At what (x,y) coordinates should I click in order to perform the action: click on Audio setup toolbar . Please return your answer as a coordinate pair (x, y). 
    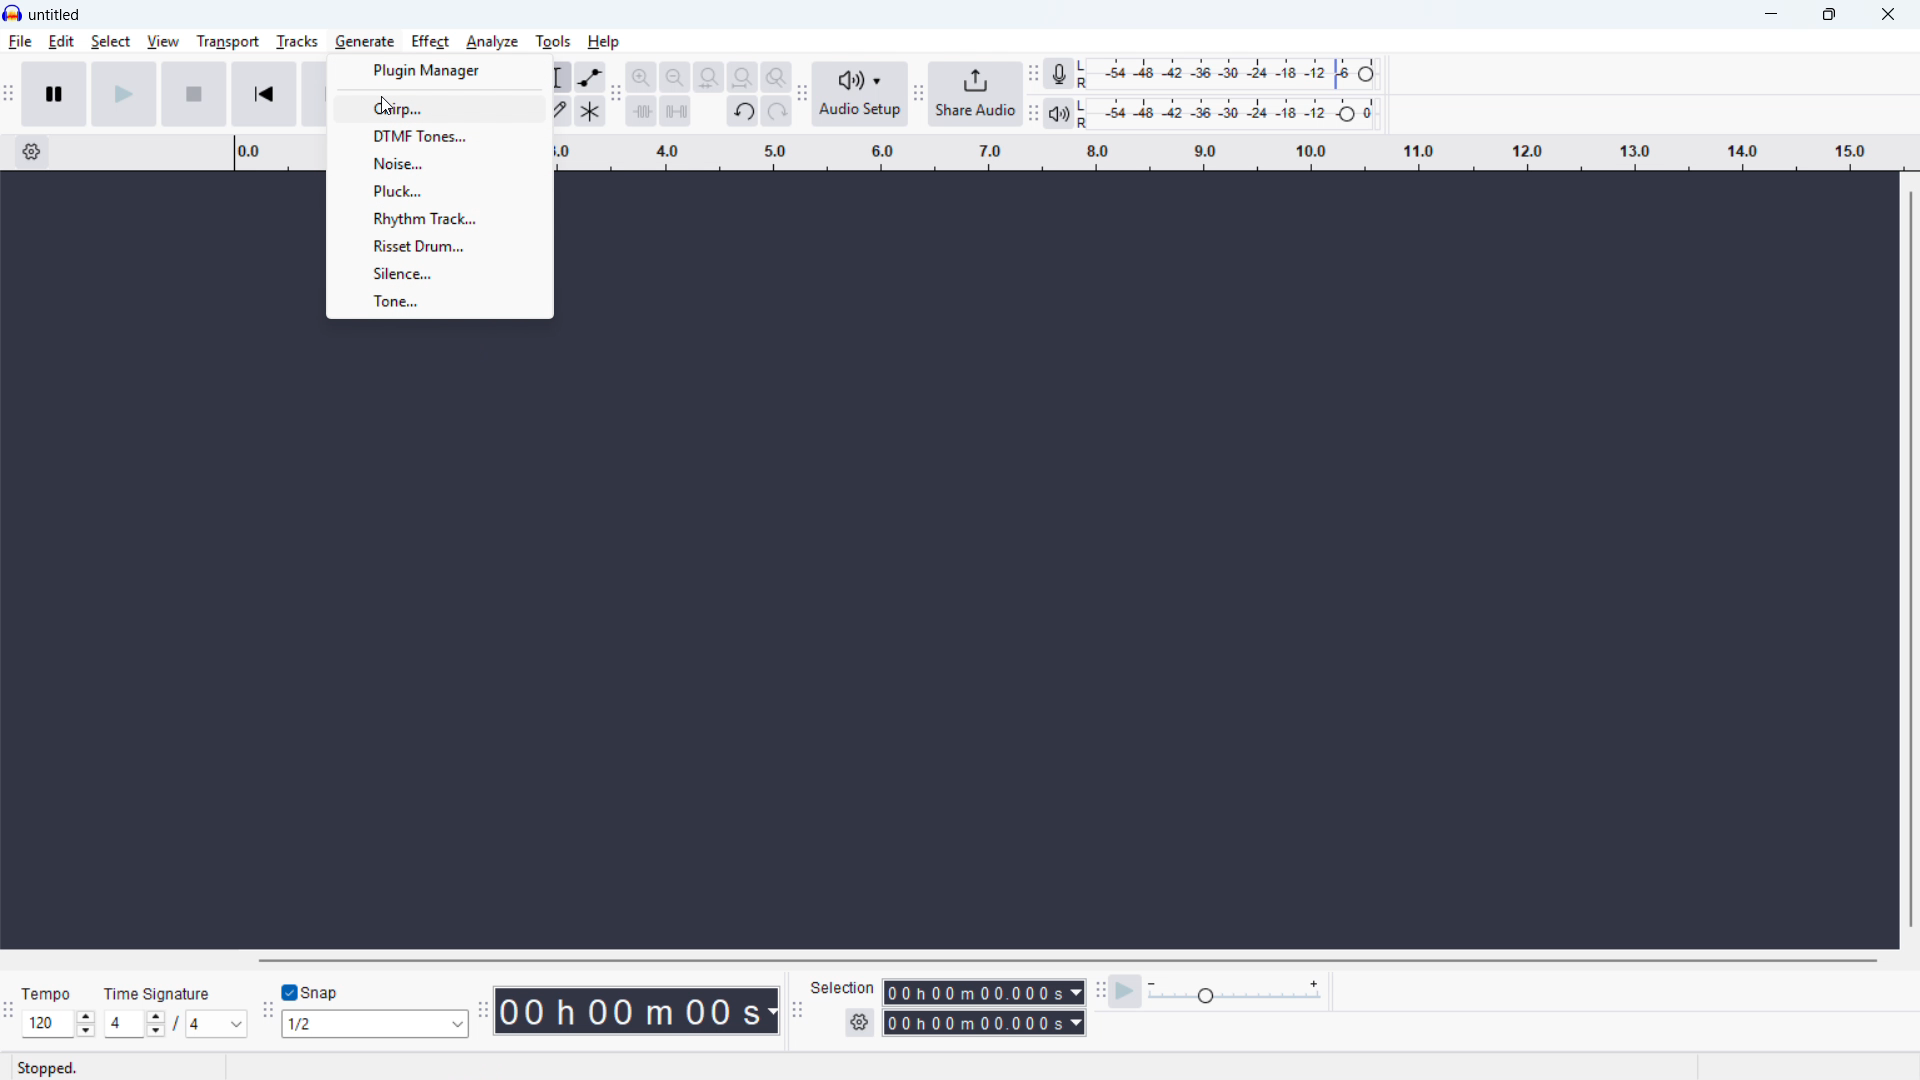
    Looking at the image, I should click on (802, 94).